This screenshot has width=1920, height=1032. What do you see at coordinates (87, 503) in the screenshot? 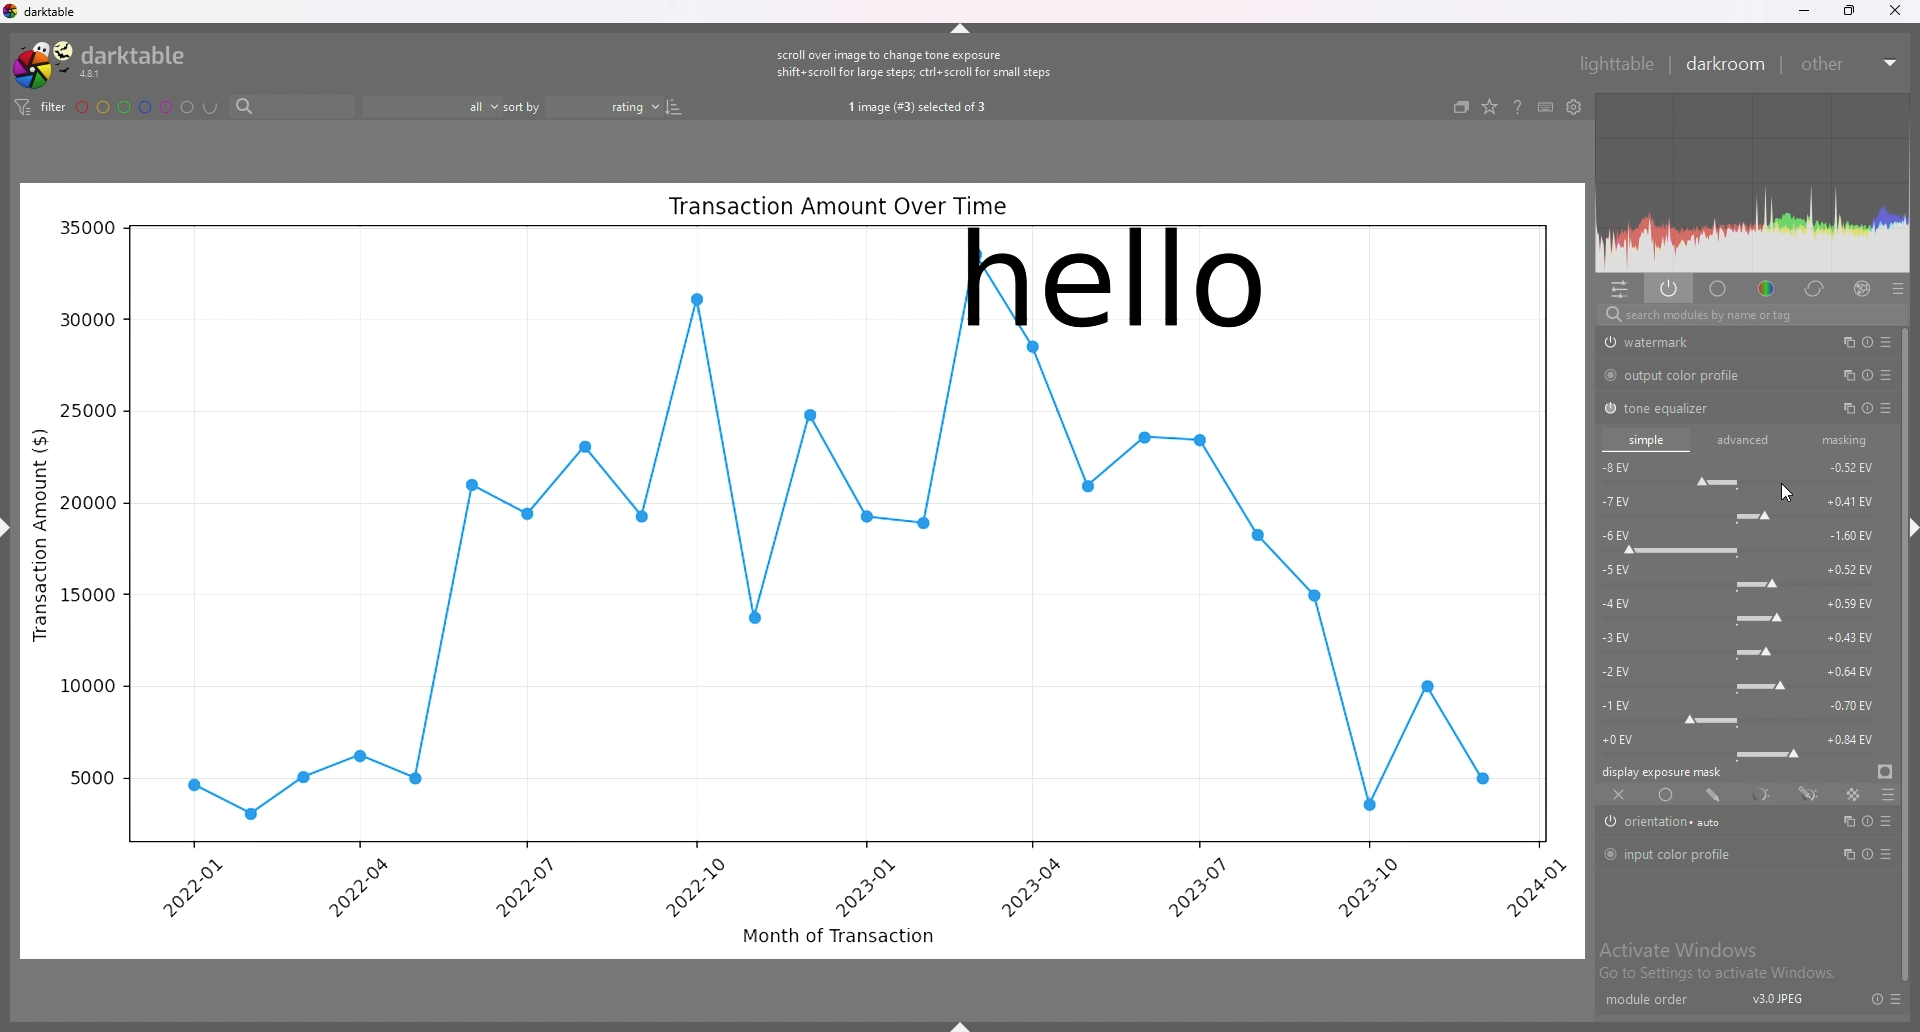
I see `20000` at bounding box center [87, 503].